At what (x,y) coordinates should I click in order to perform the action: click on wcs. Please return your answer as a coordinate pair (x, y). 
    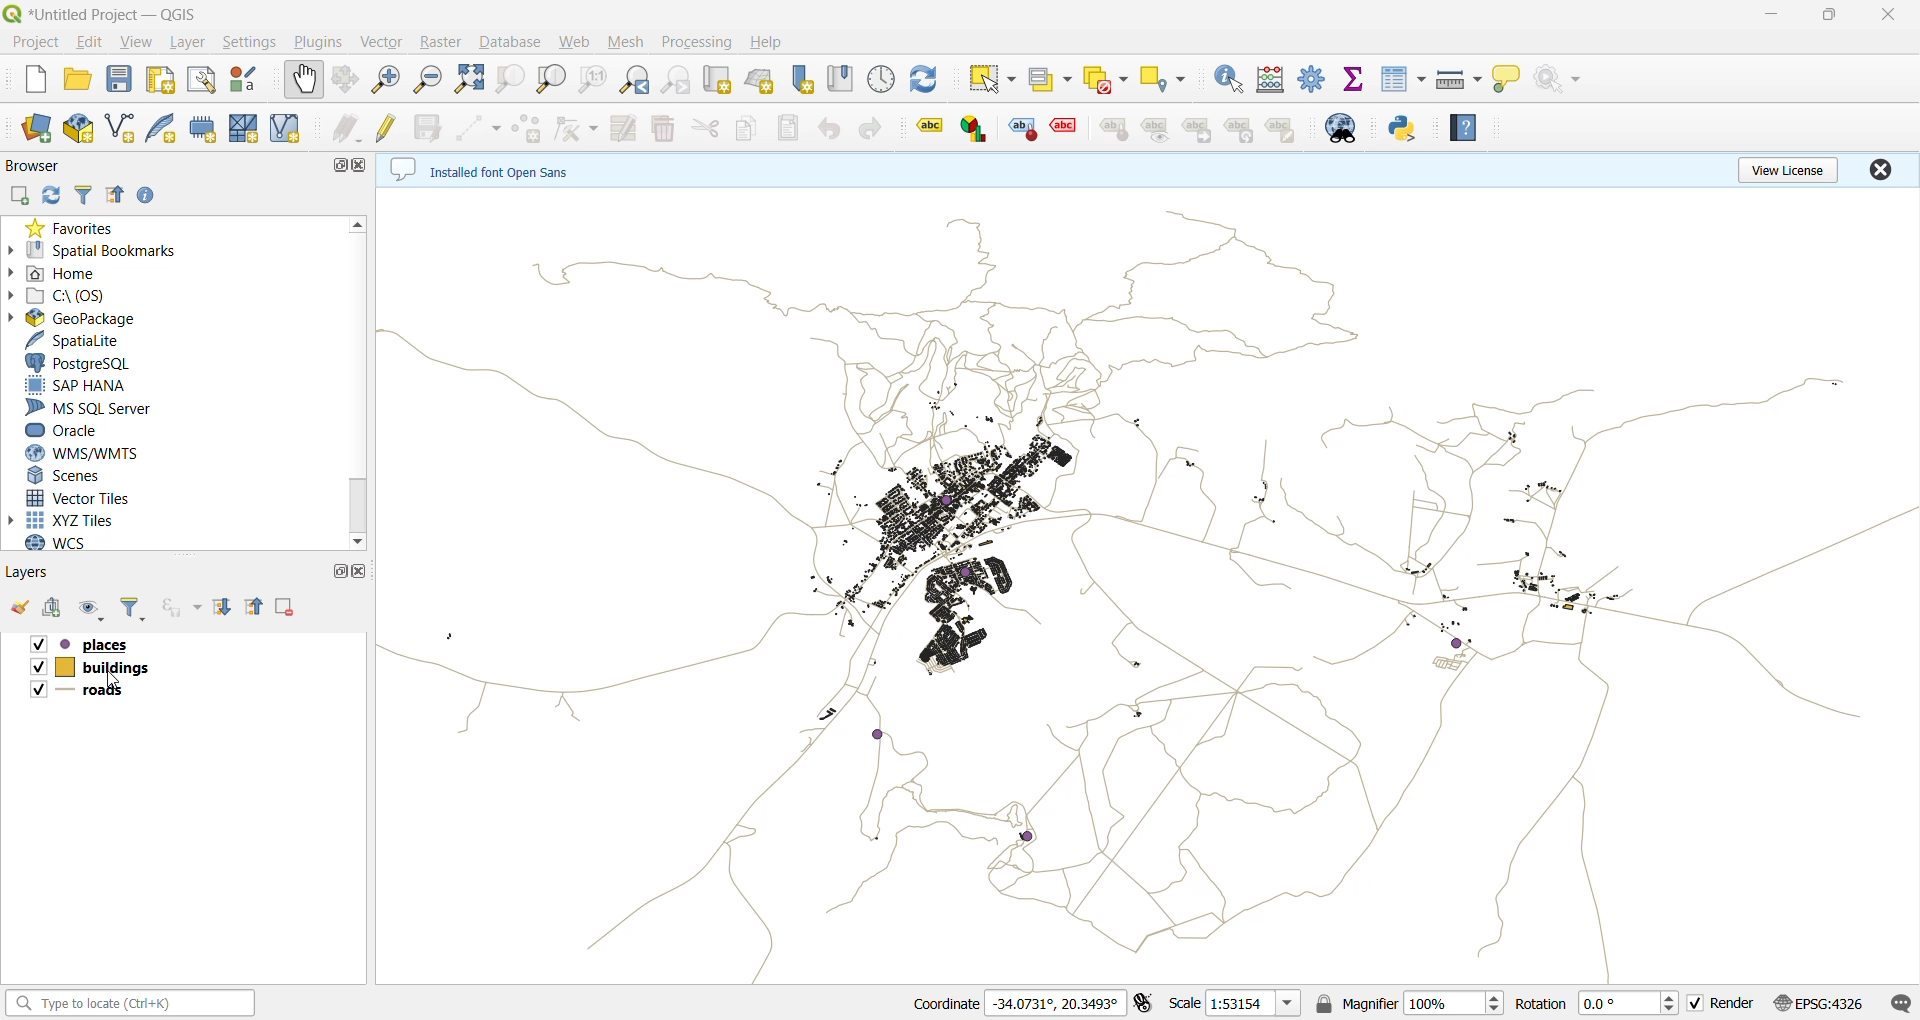
    Looking at the image, I should click on (68, 545).